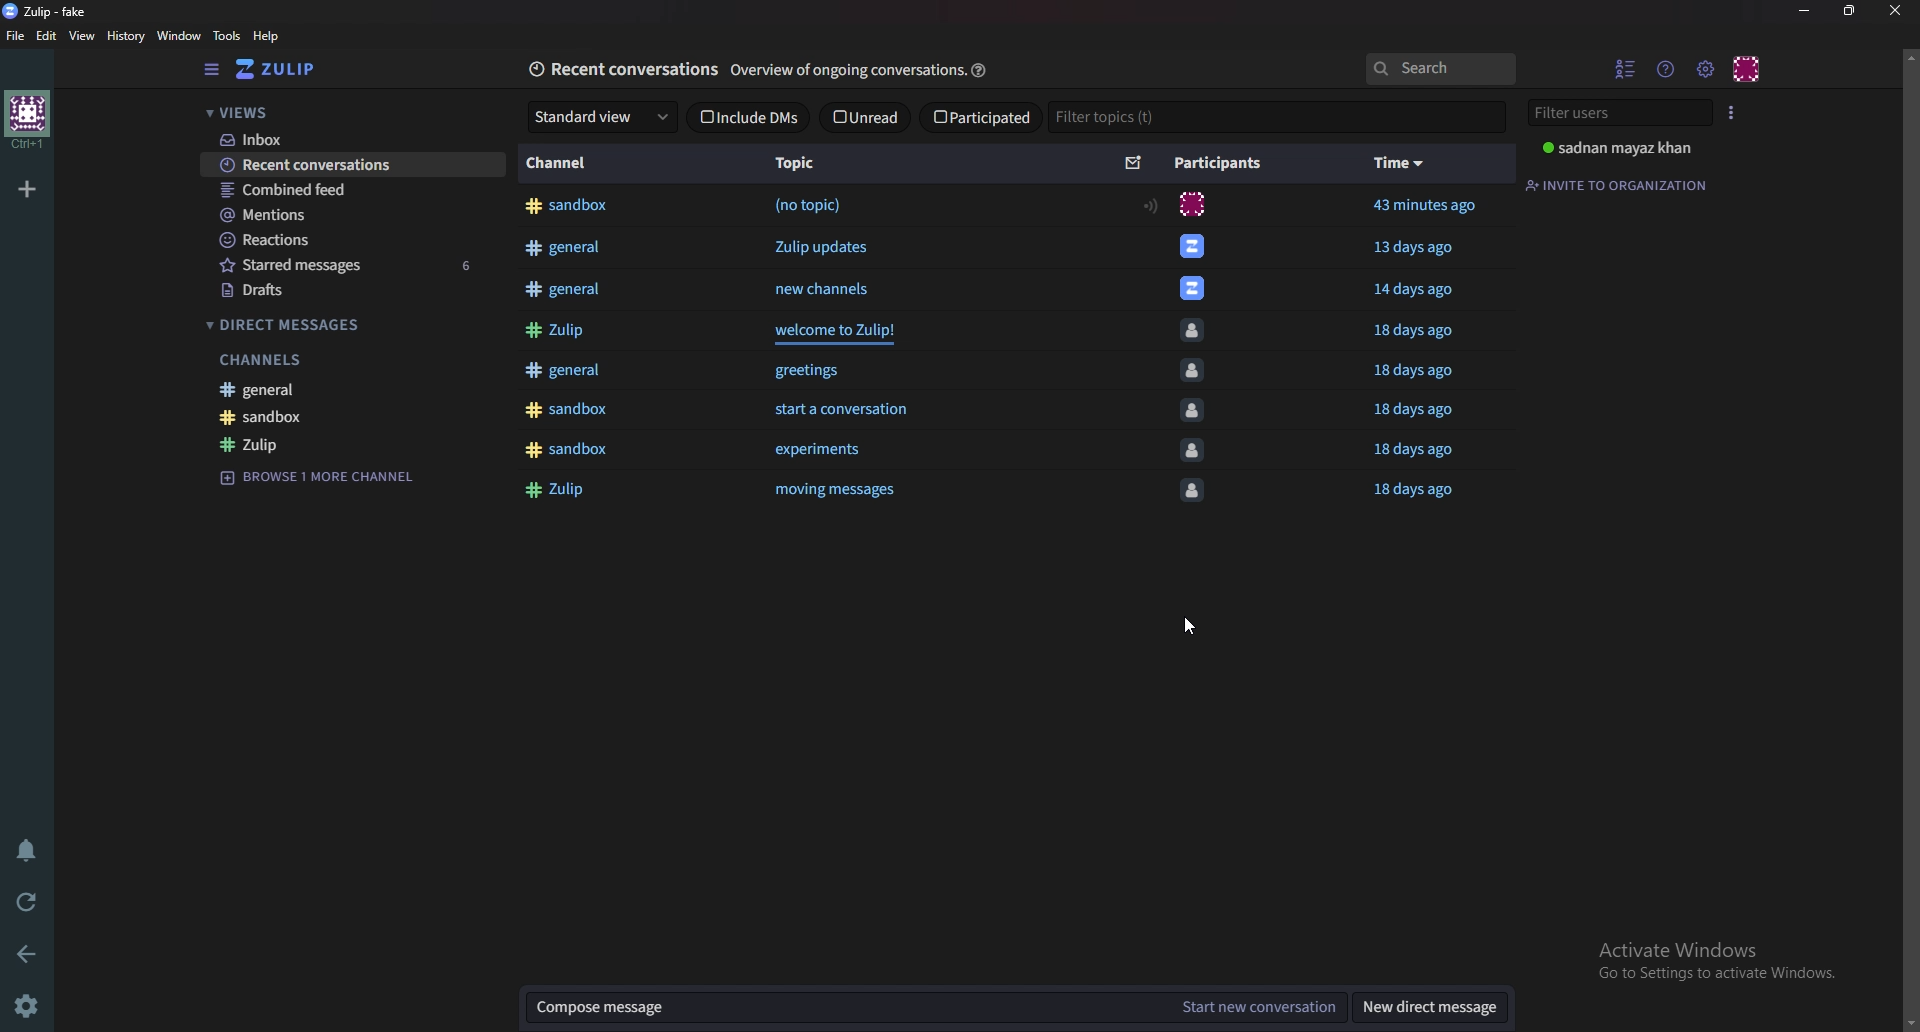 This screenshot has width=1920, height=1032. Describe the element at coordinates (1808, 11) in the screenshot. I see `Minimize` at that location.